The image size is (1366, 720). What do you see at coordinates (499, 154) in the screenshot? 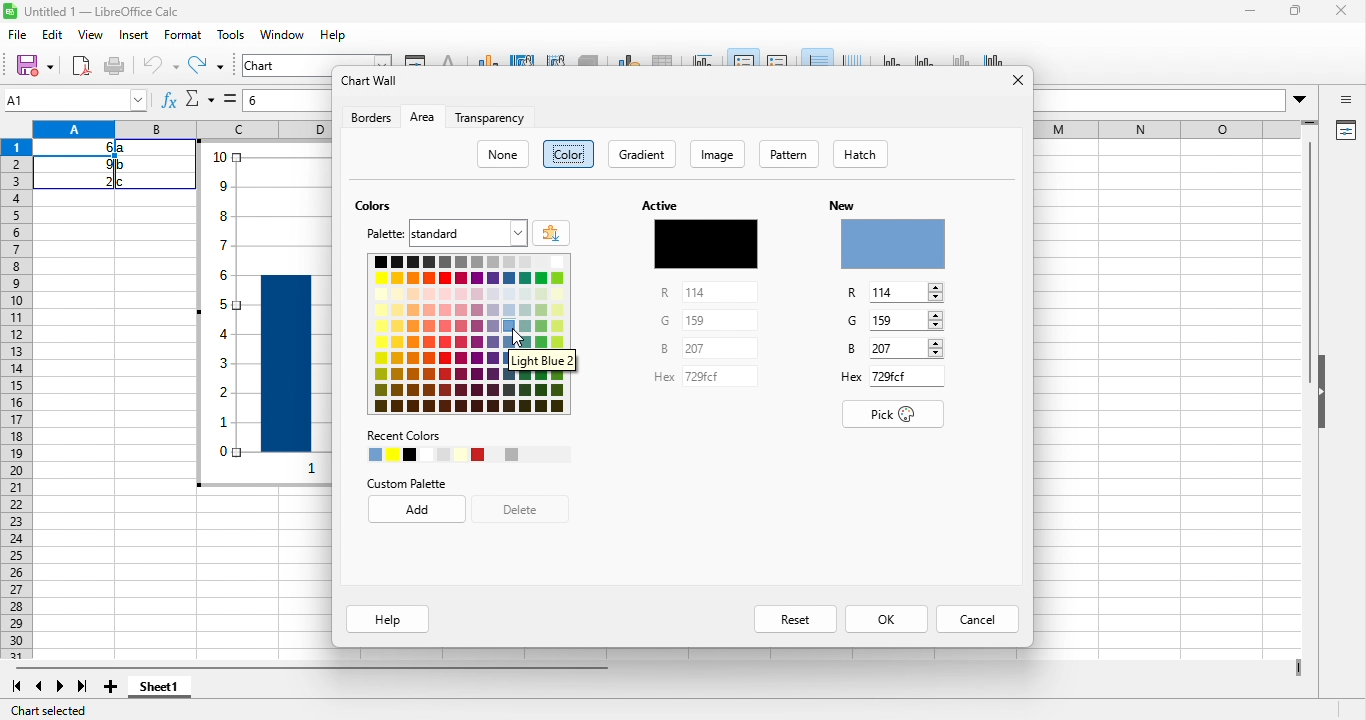
I see `none` at bounding box center [499, 154].